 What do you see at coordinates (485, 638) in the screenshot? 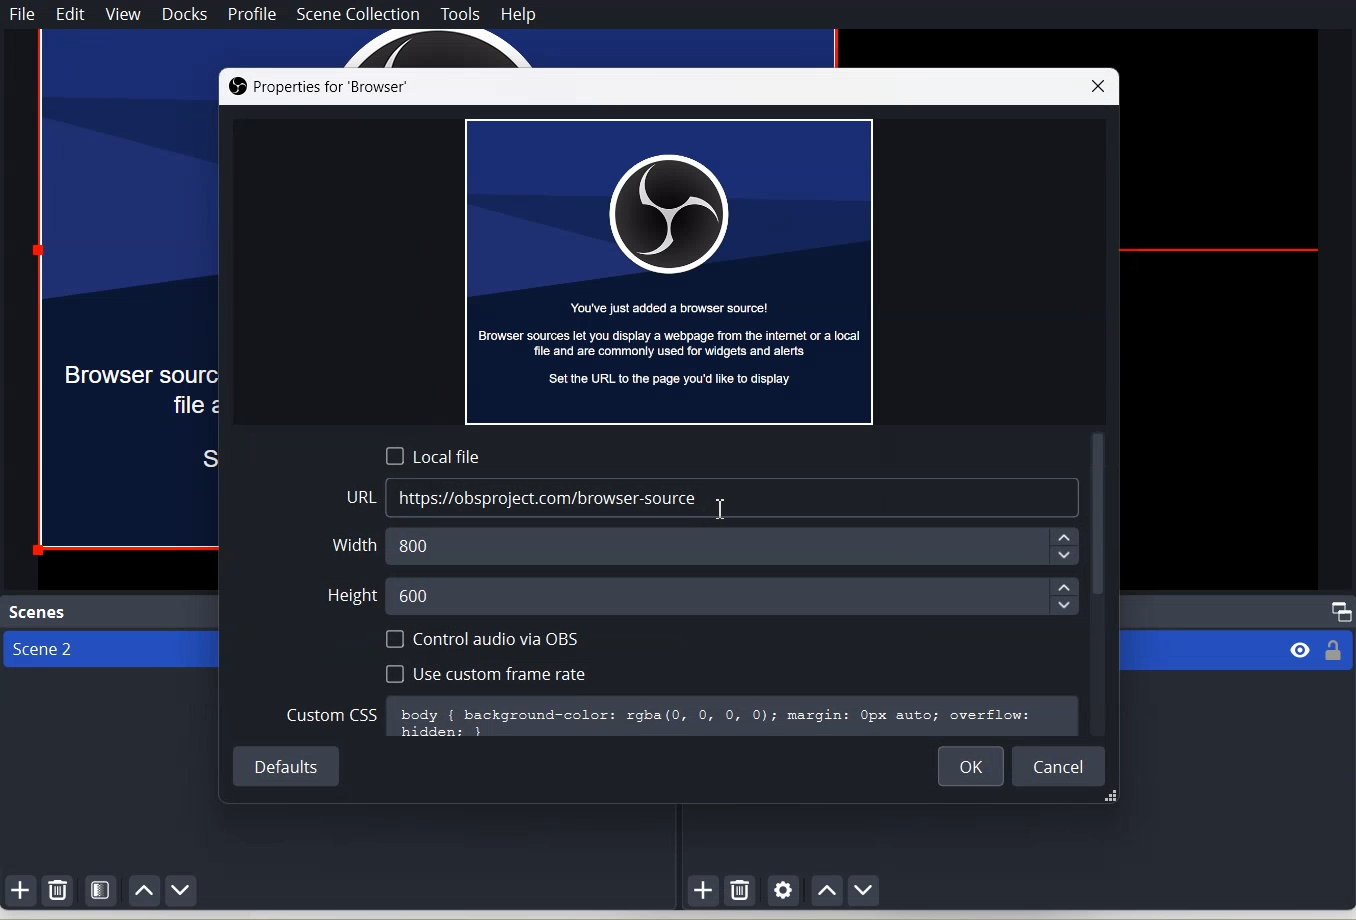
I see `Control audio via OBS` at bounding box center [485, 638].